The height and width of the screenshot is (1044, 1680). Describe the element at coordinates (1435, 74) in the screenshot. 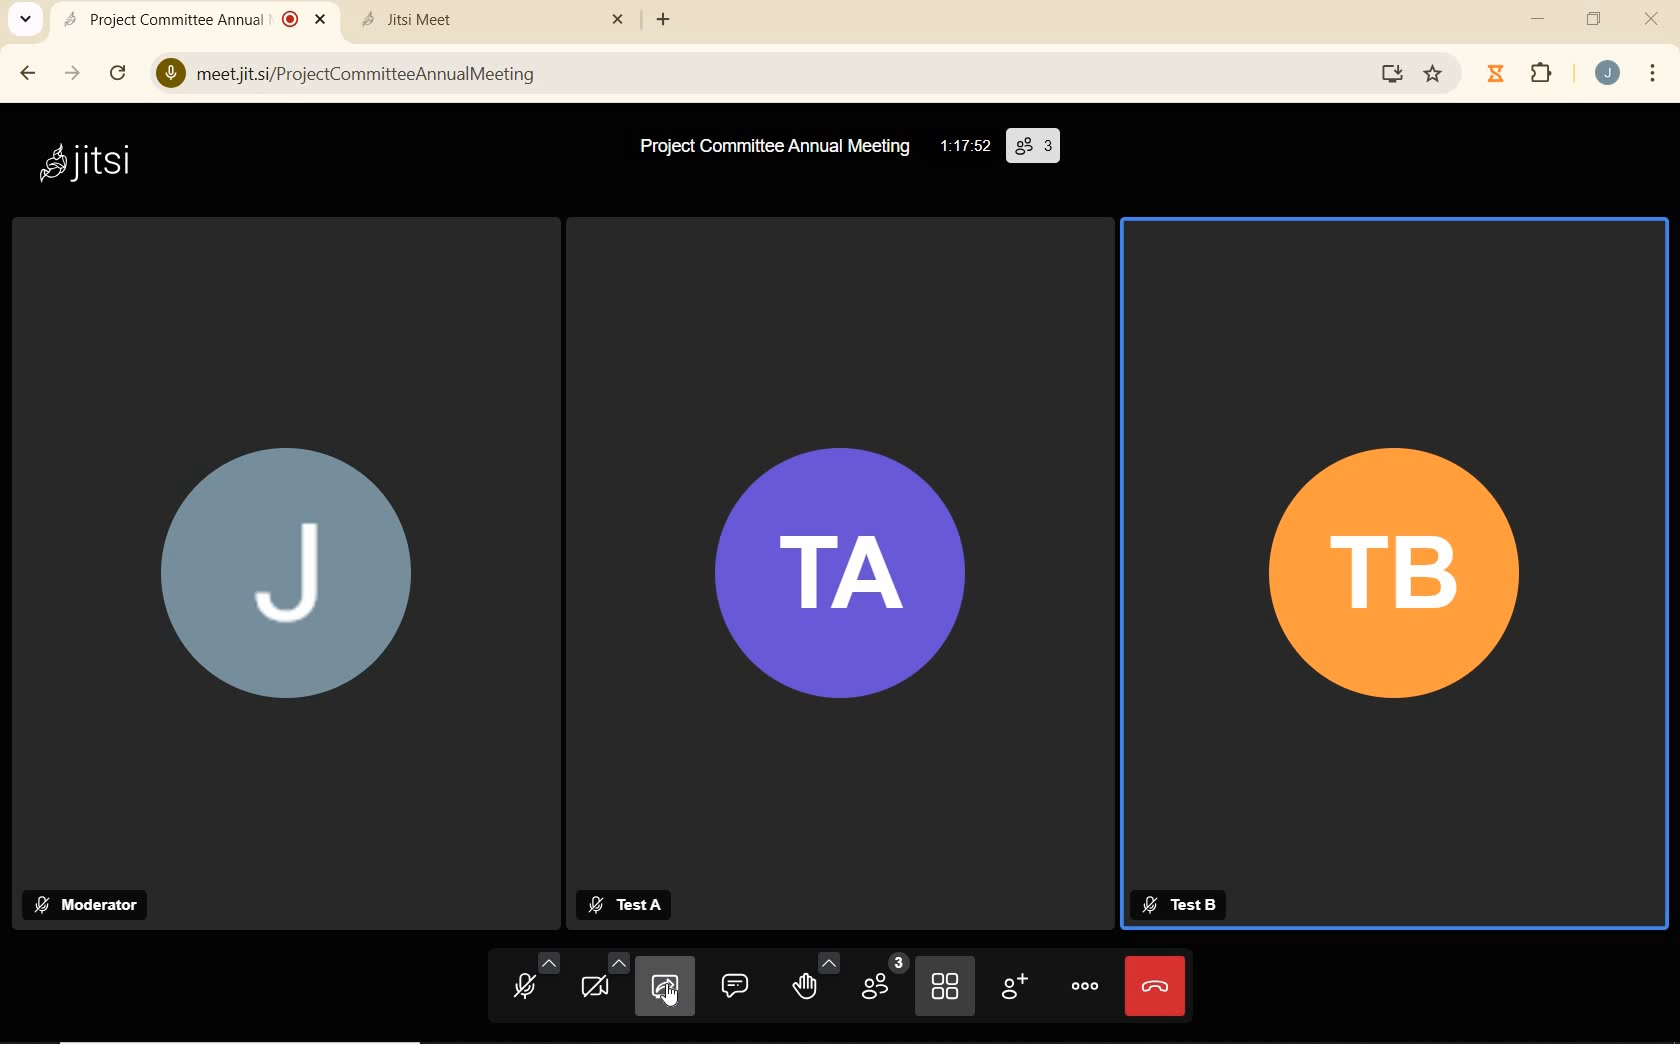

I see `bookmark` at that location.